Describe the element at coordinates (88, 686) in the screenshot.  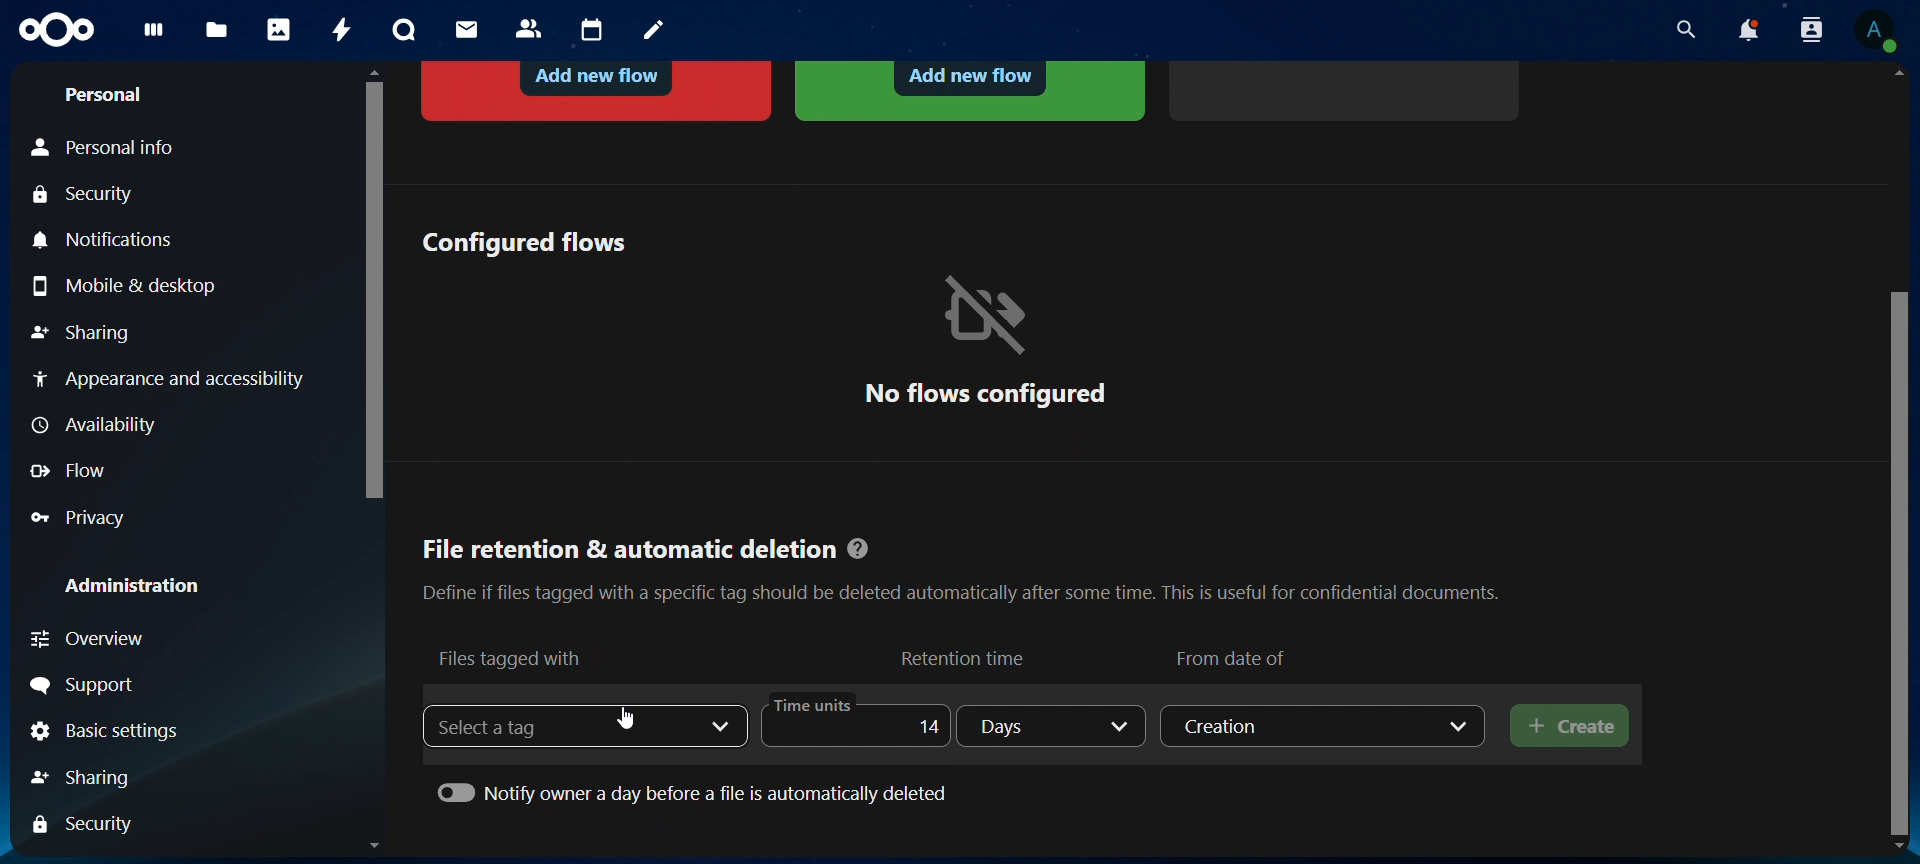
I see `support` at that location.